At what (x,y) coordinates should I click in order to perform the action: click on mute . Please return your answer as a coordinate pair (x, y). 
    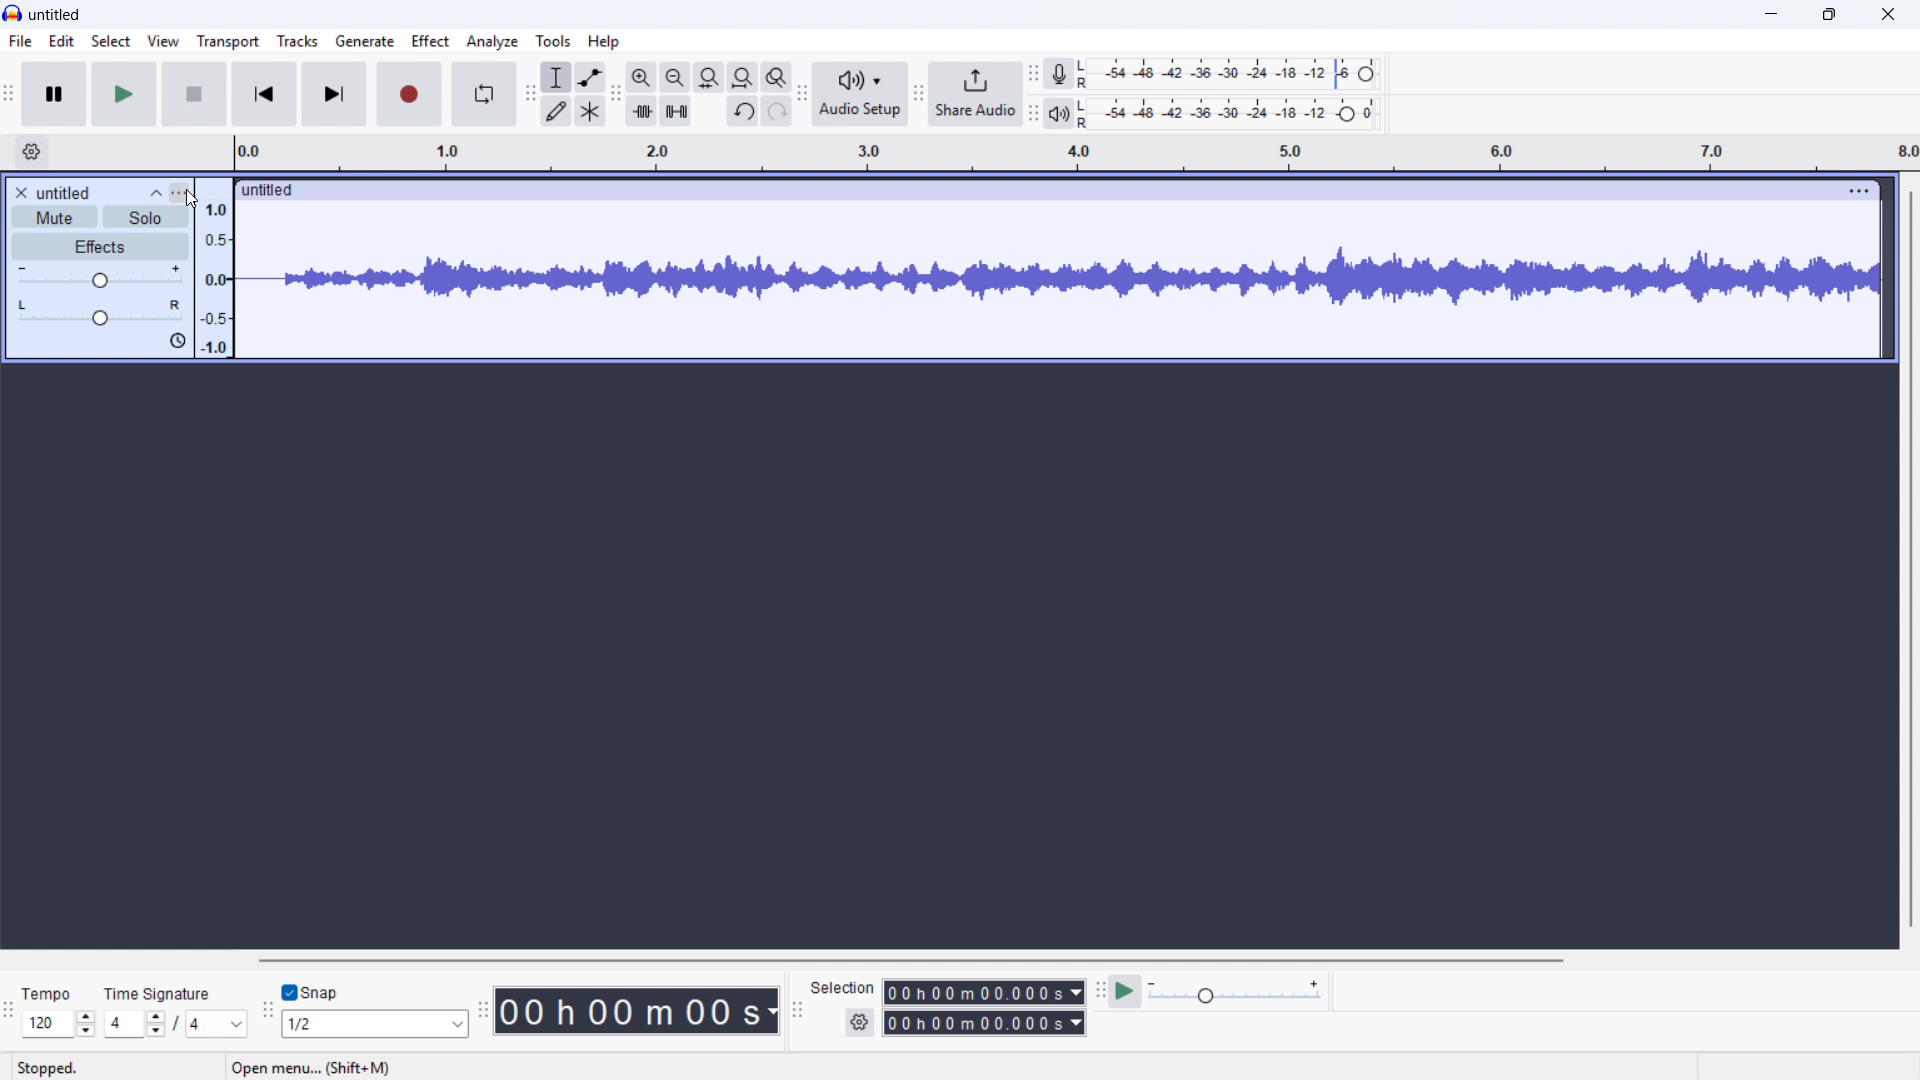
    Looking at the image, I should click on (54, 217).